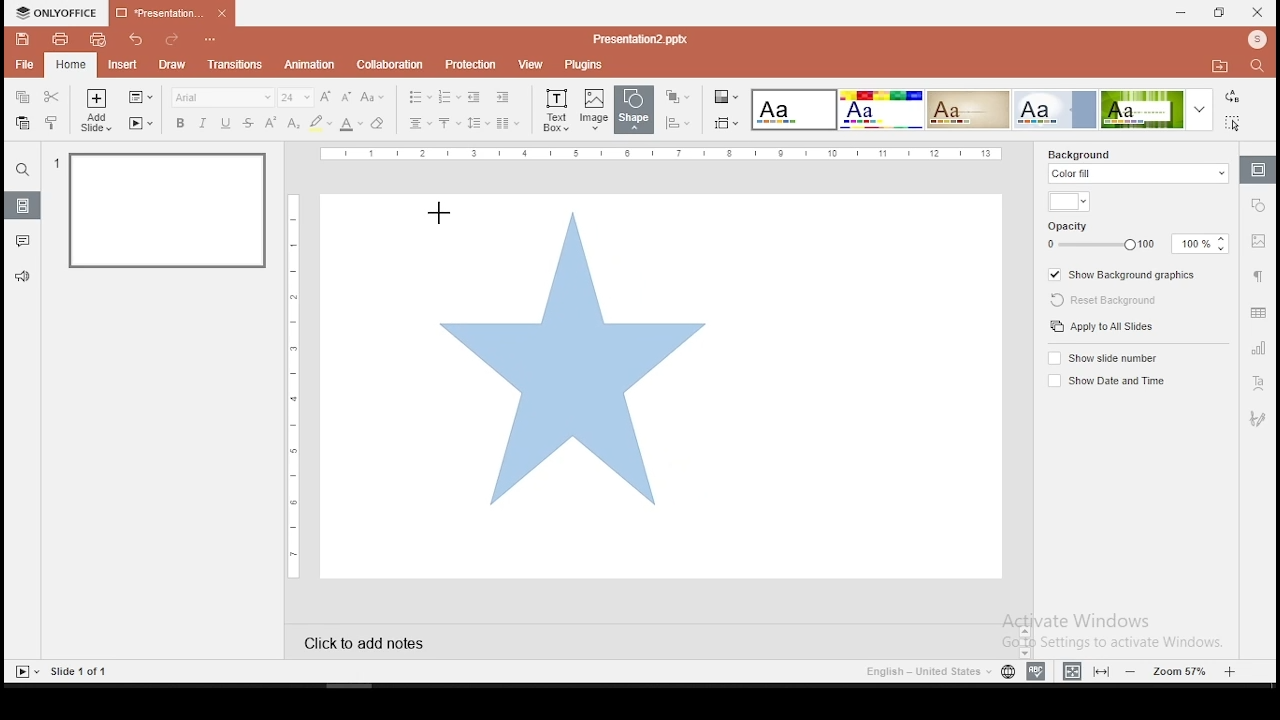  I want to click on change slide layout, so click(139, 98).